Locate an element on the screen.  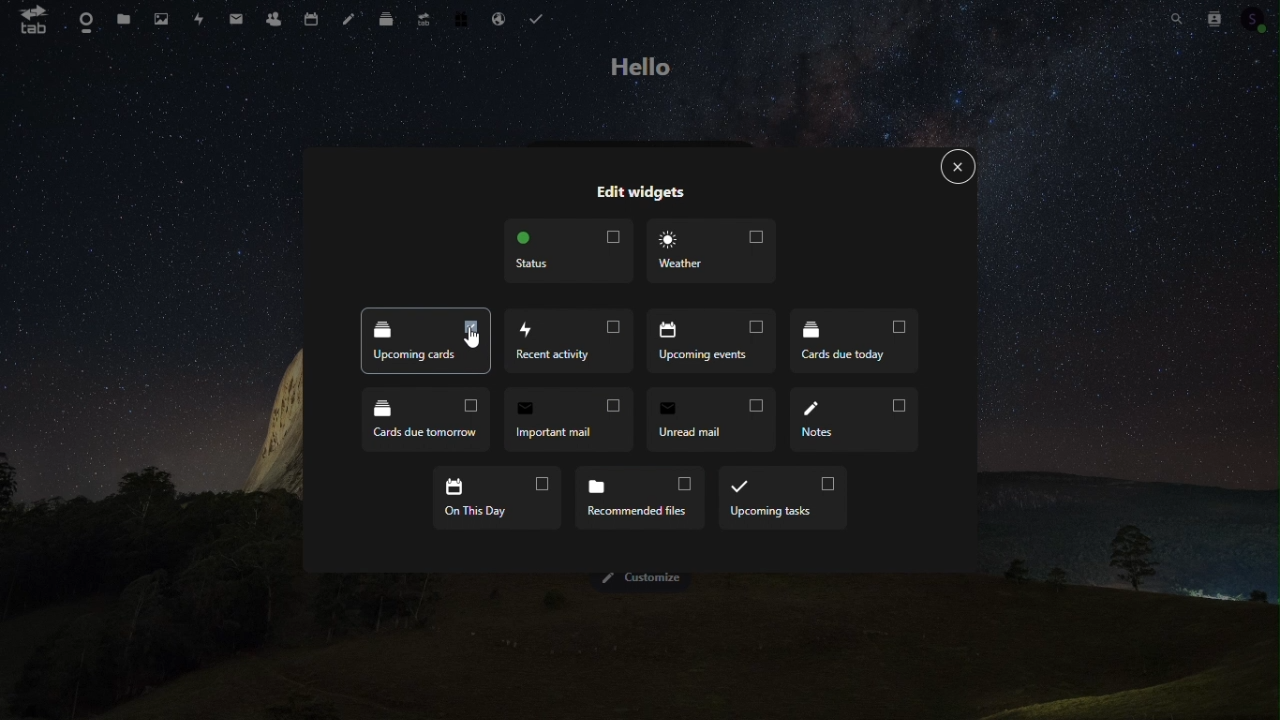
Important mail is located at coordinates (234, 19).